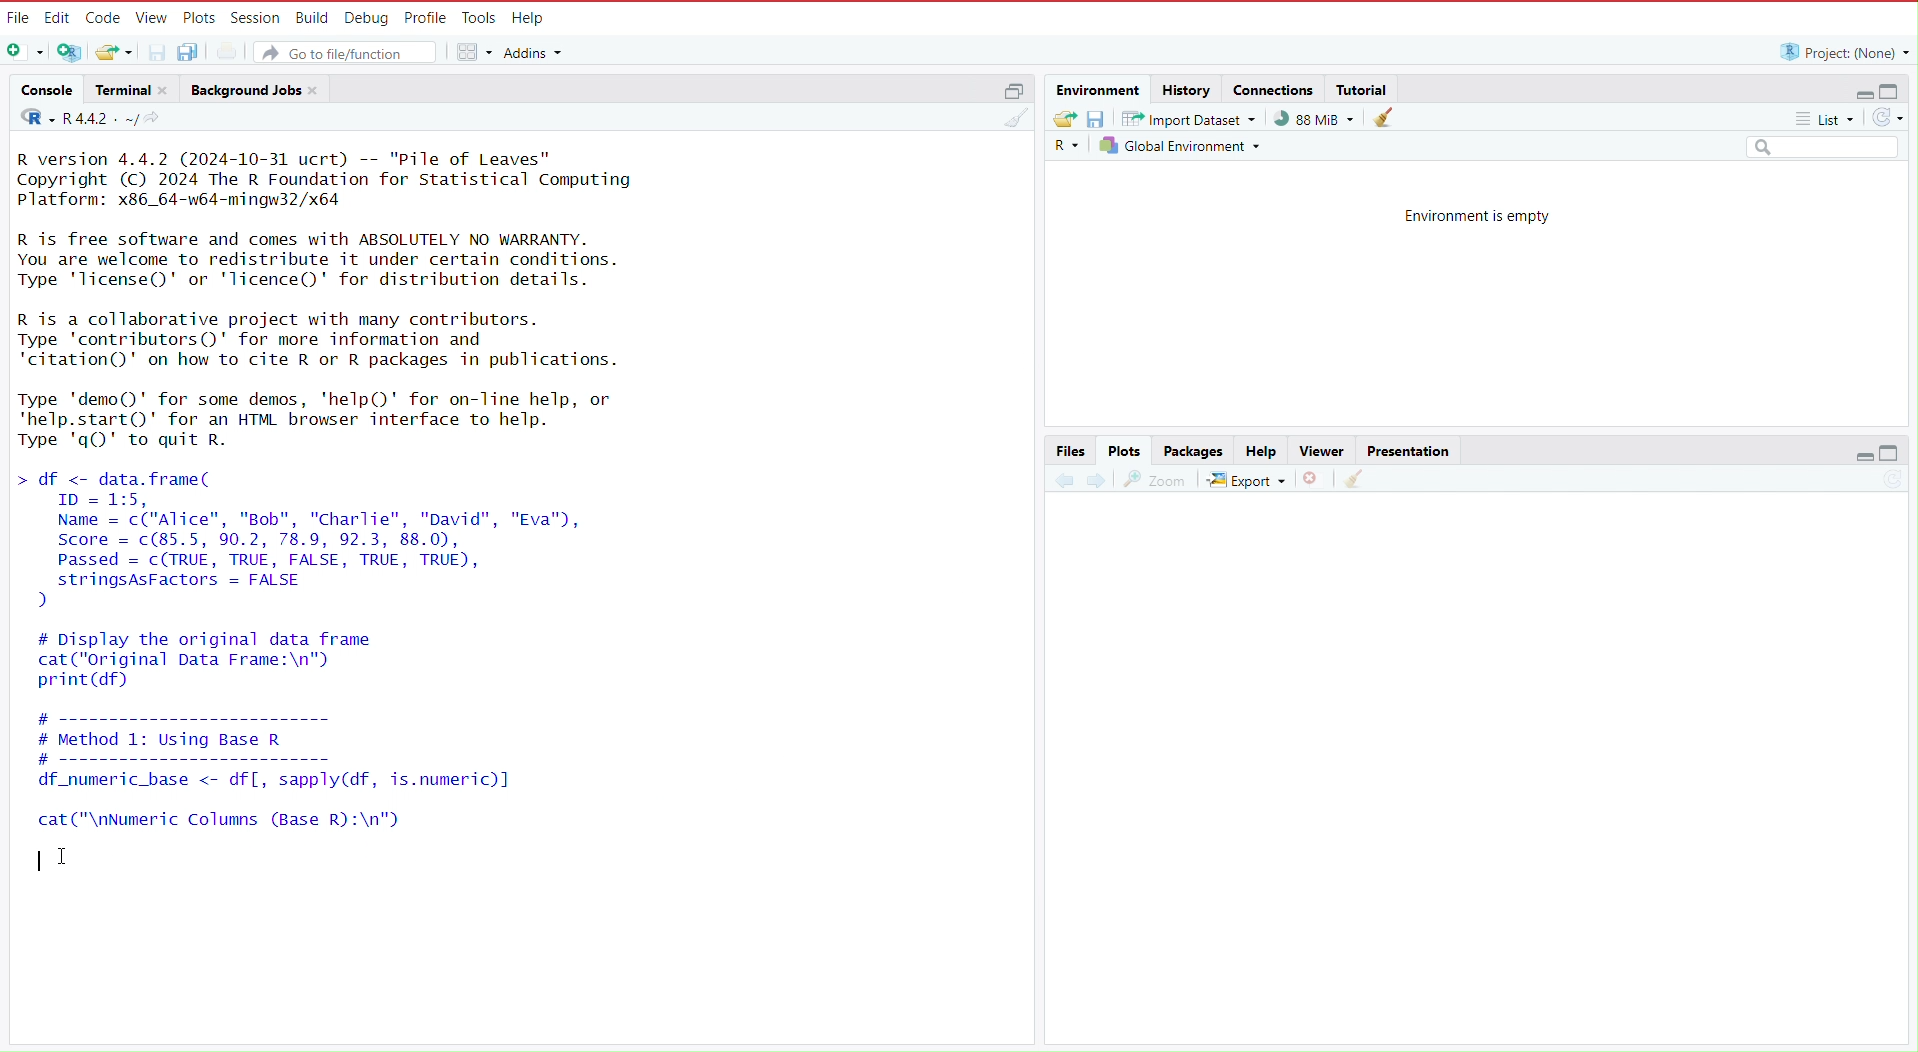 The height and width of the screenshot is (1052, 1918). I want to click on maximize, so click(1900, 453).